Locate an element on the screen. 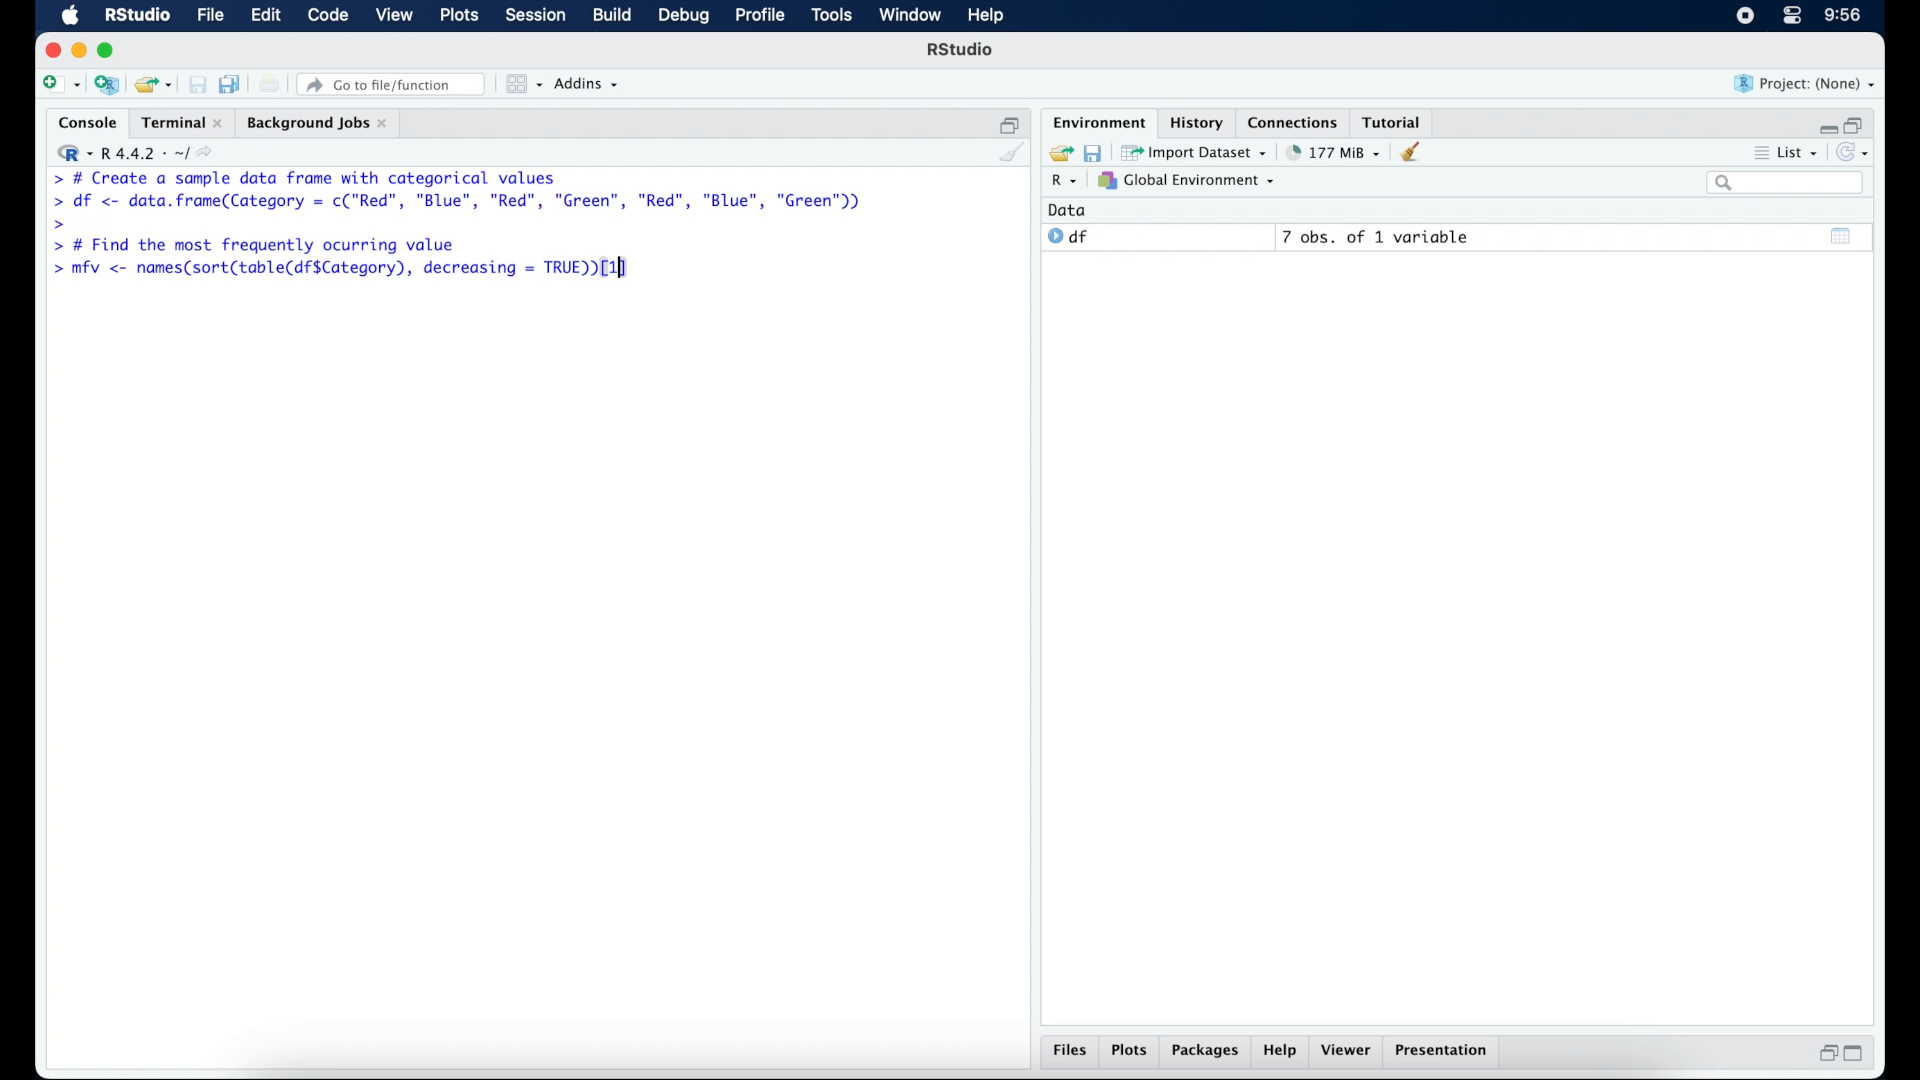 The width and height of the screenshot is (1920, 1080). R 4.4.2 is located at coordinates (134, 150).